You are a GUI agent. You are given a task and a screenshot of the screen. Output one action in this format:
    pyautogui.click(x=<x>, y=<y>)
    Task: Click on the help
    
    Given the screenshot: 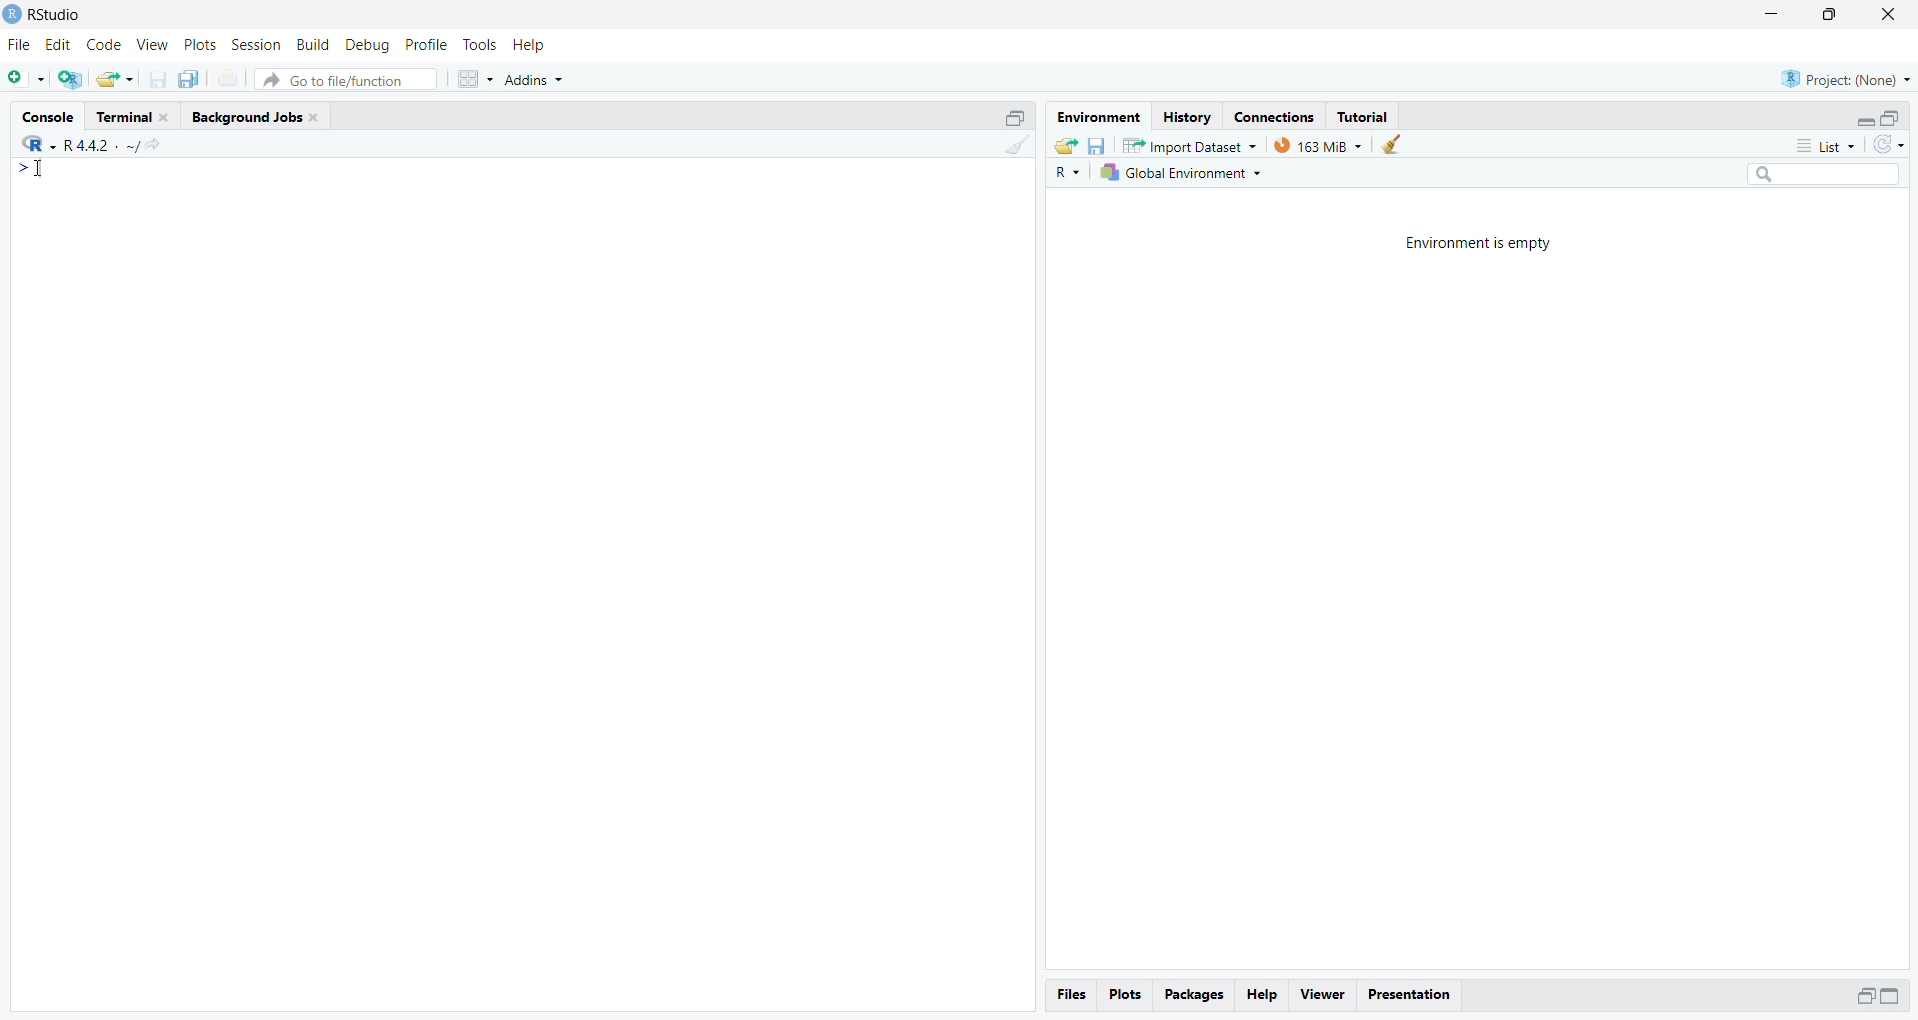 What is the action you would take?
    pyautogui.click(x=529, y=45)
    